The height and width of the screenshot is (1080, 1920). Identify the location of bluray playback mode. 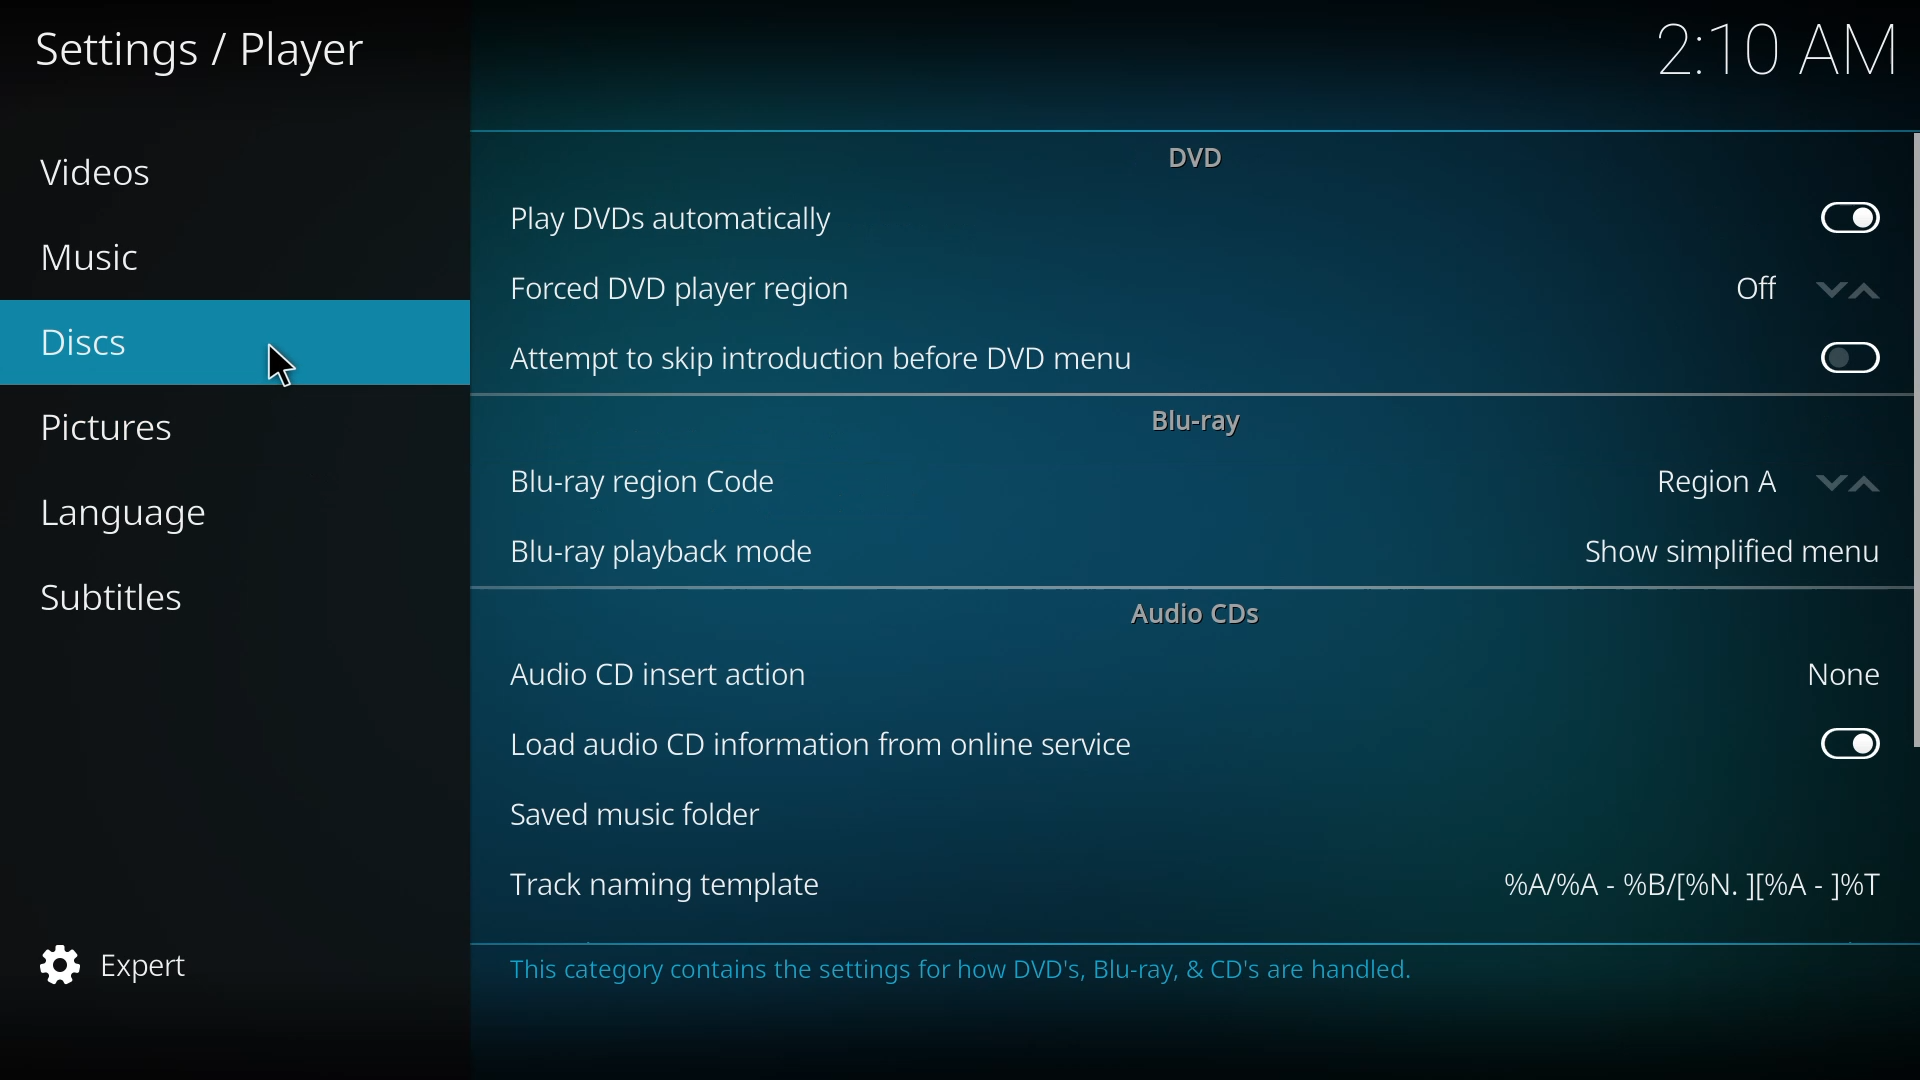
(675, 548).